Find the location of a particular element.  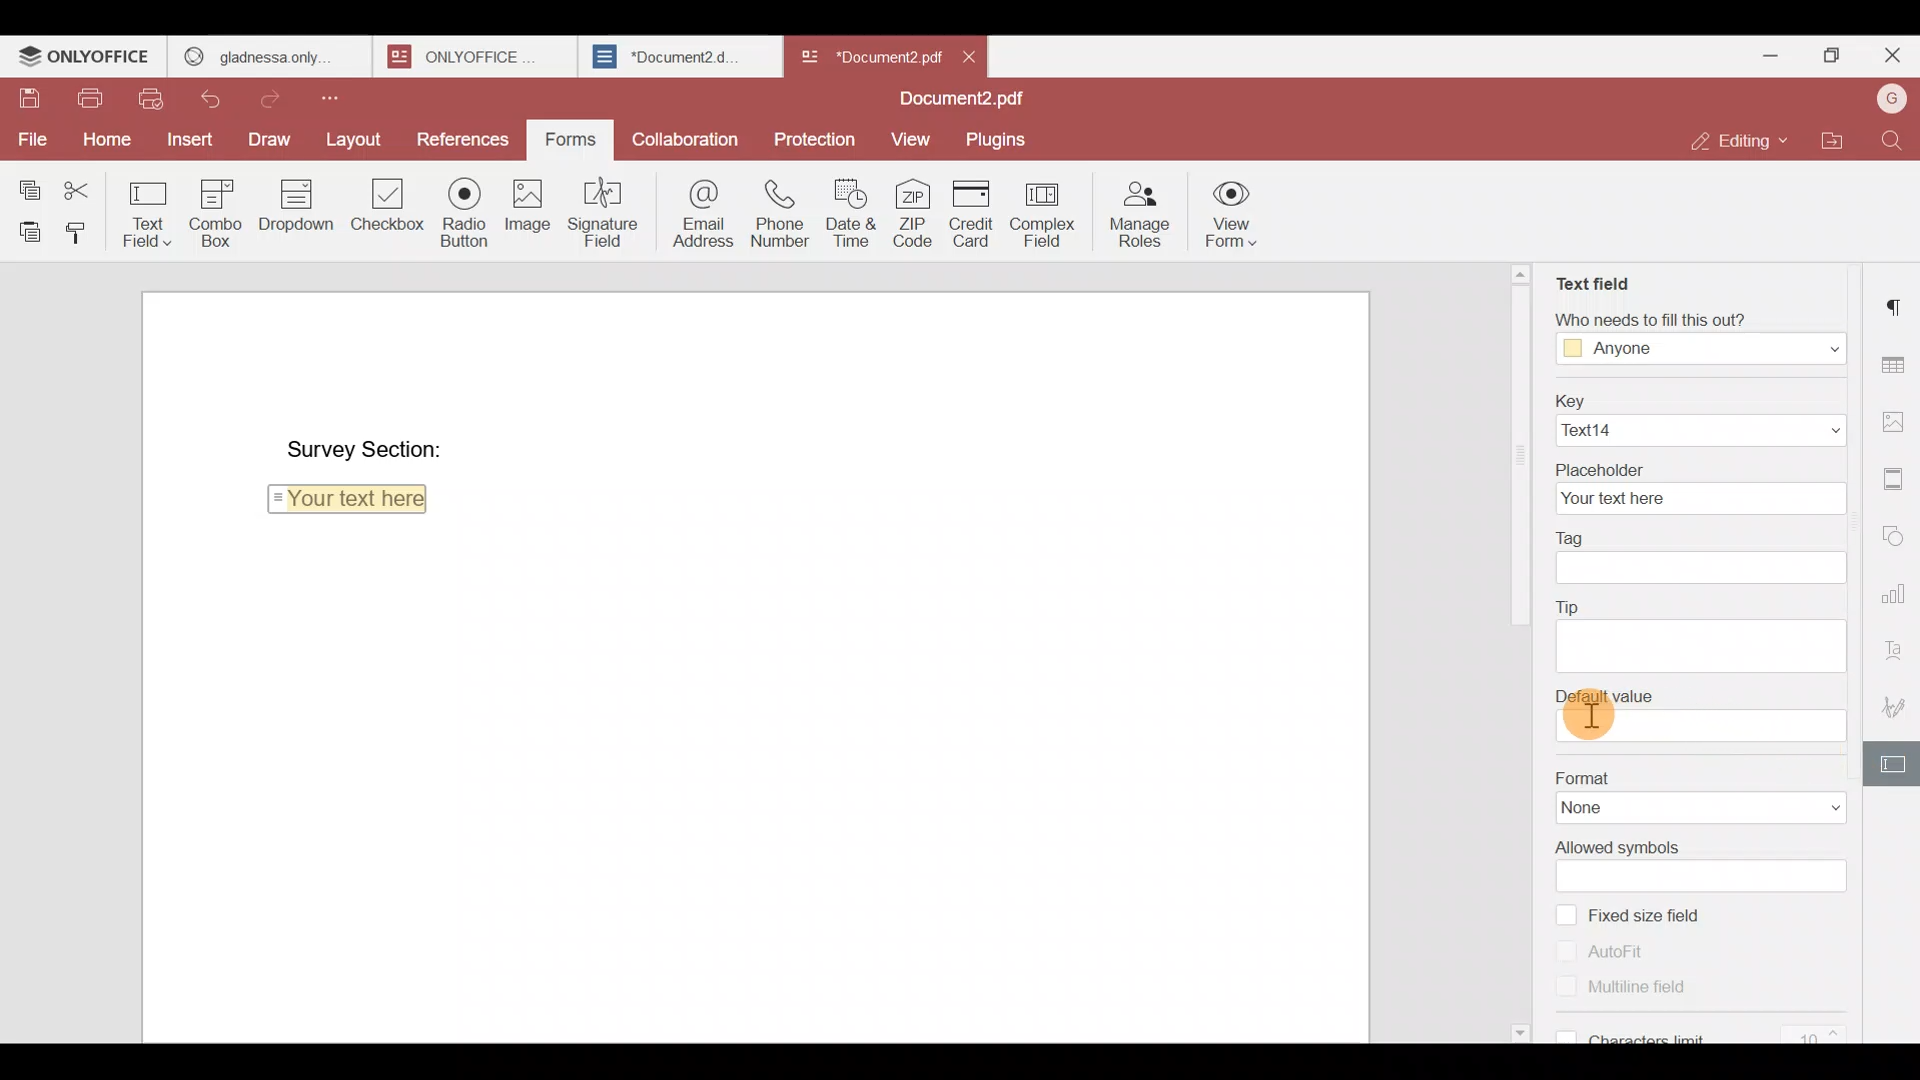

your text here is located at coordinates (1695, 497).